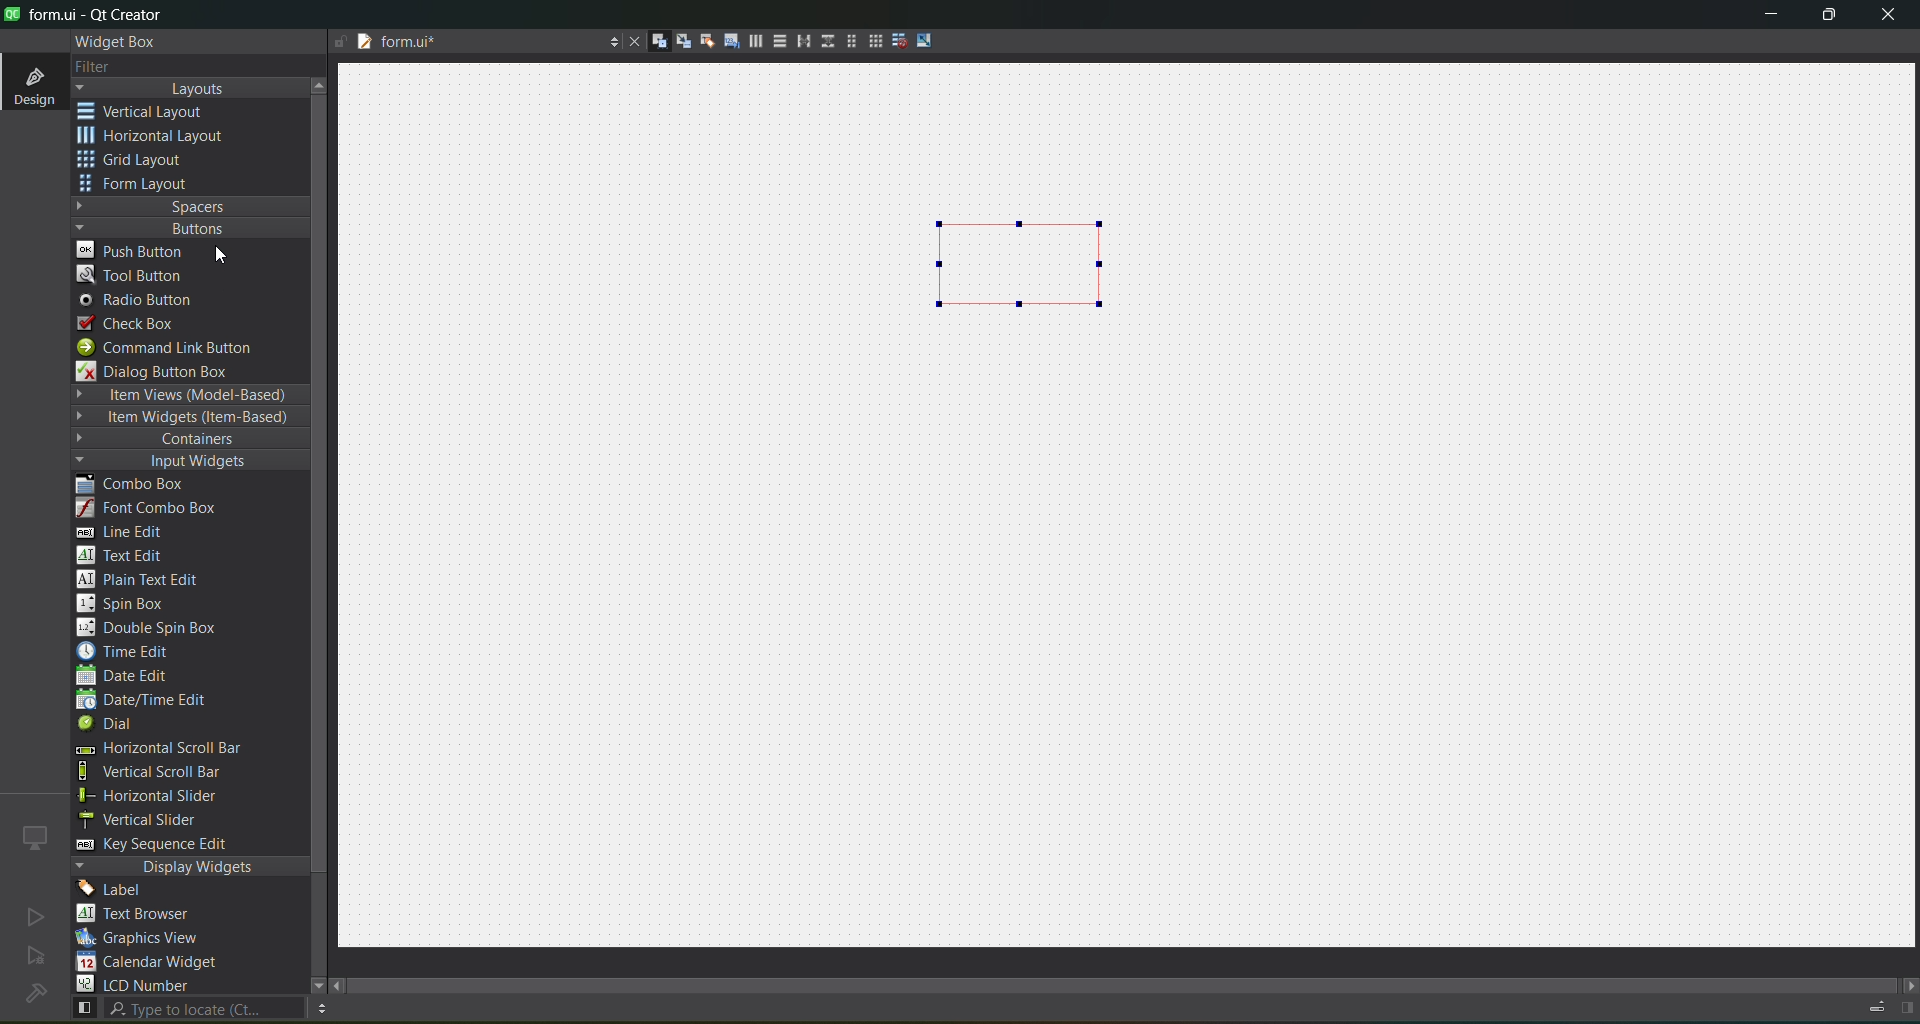 This screenshot has height=1024, width=1920. What do you see at coordinates (126, 554) in the screenshot?
I see `text edit` at bounding box center [126, 554].